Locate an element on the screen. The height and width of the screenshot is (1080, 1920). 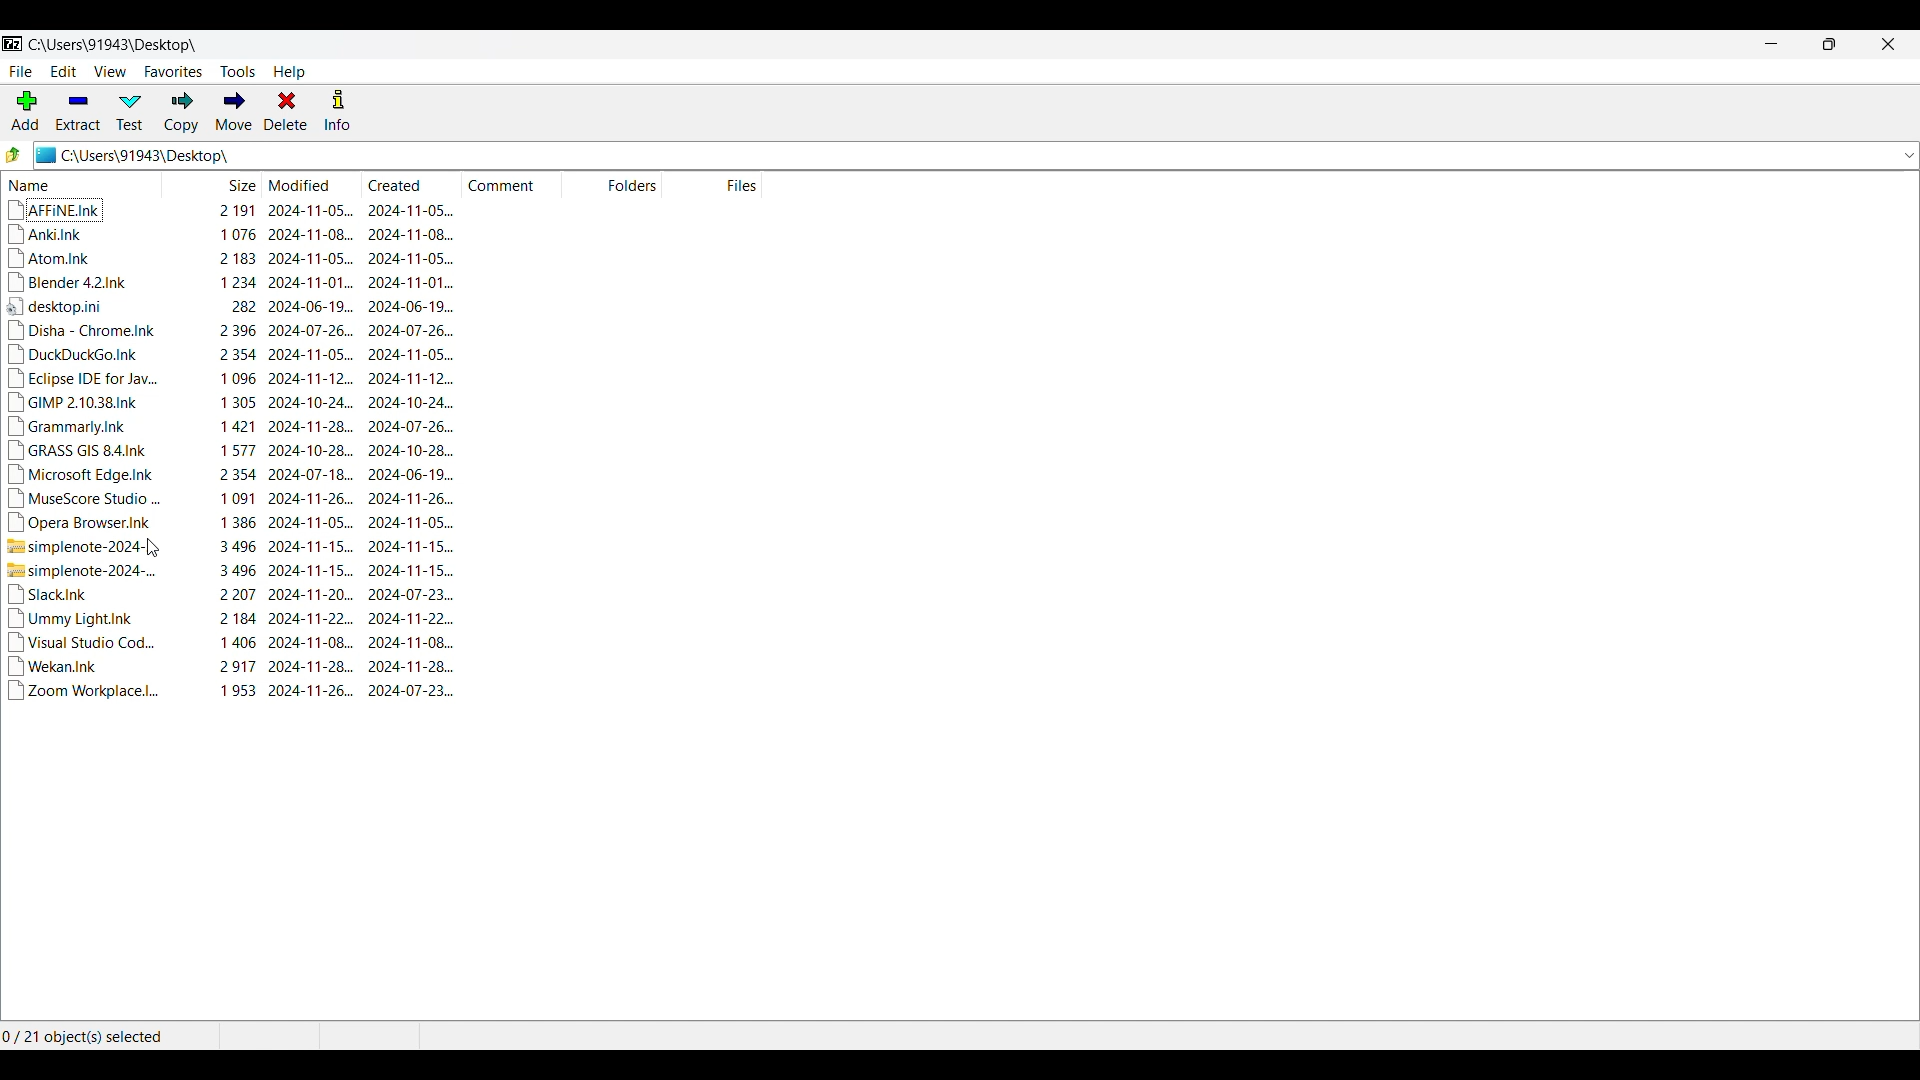
Slack.Ink 2207 2024-11-20... 2024-07-23. is located at coordinates (236, 594).